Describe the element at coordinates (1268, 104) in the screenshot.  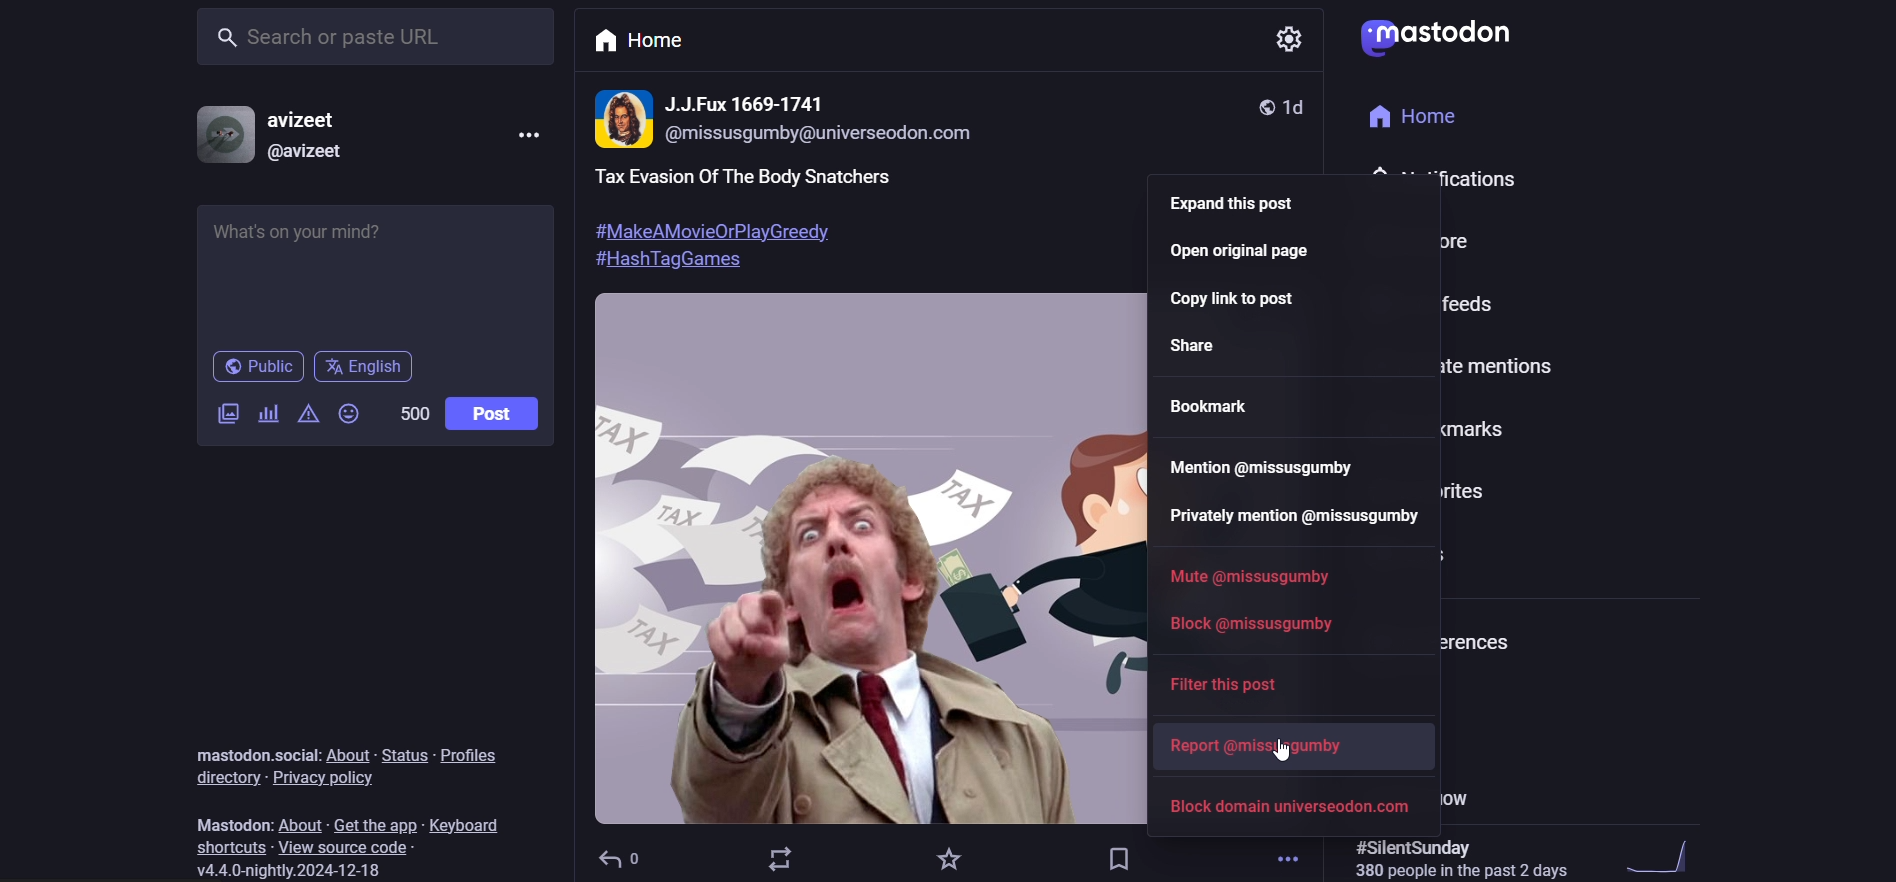
I see `public` at that location.